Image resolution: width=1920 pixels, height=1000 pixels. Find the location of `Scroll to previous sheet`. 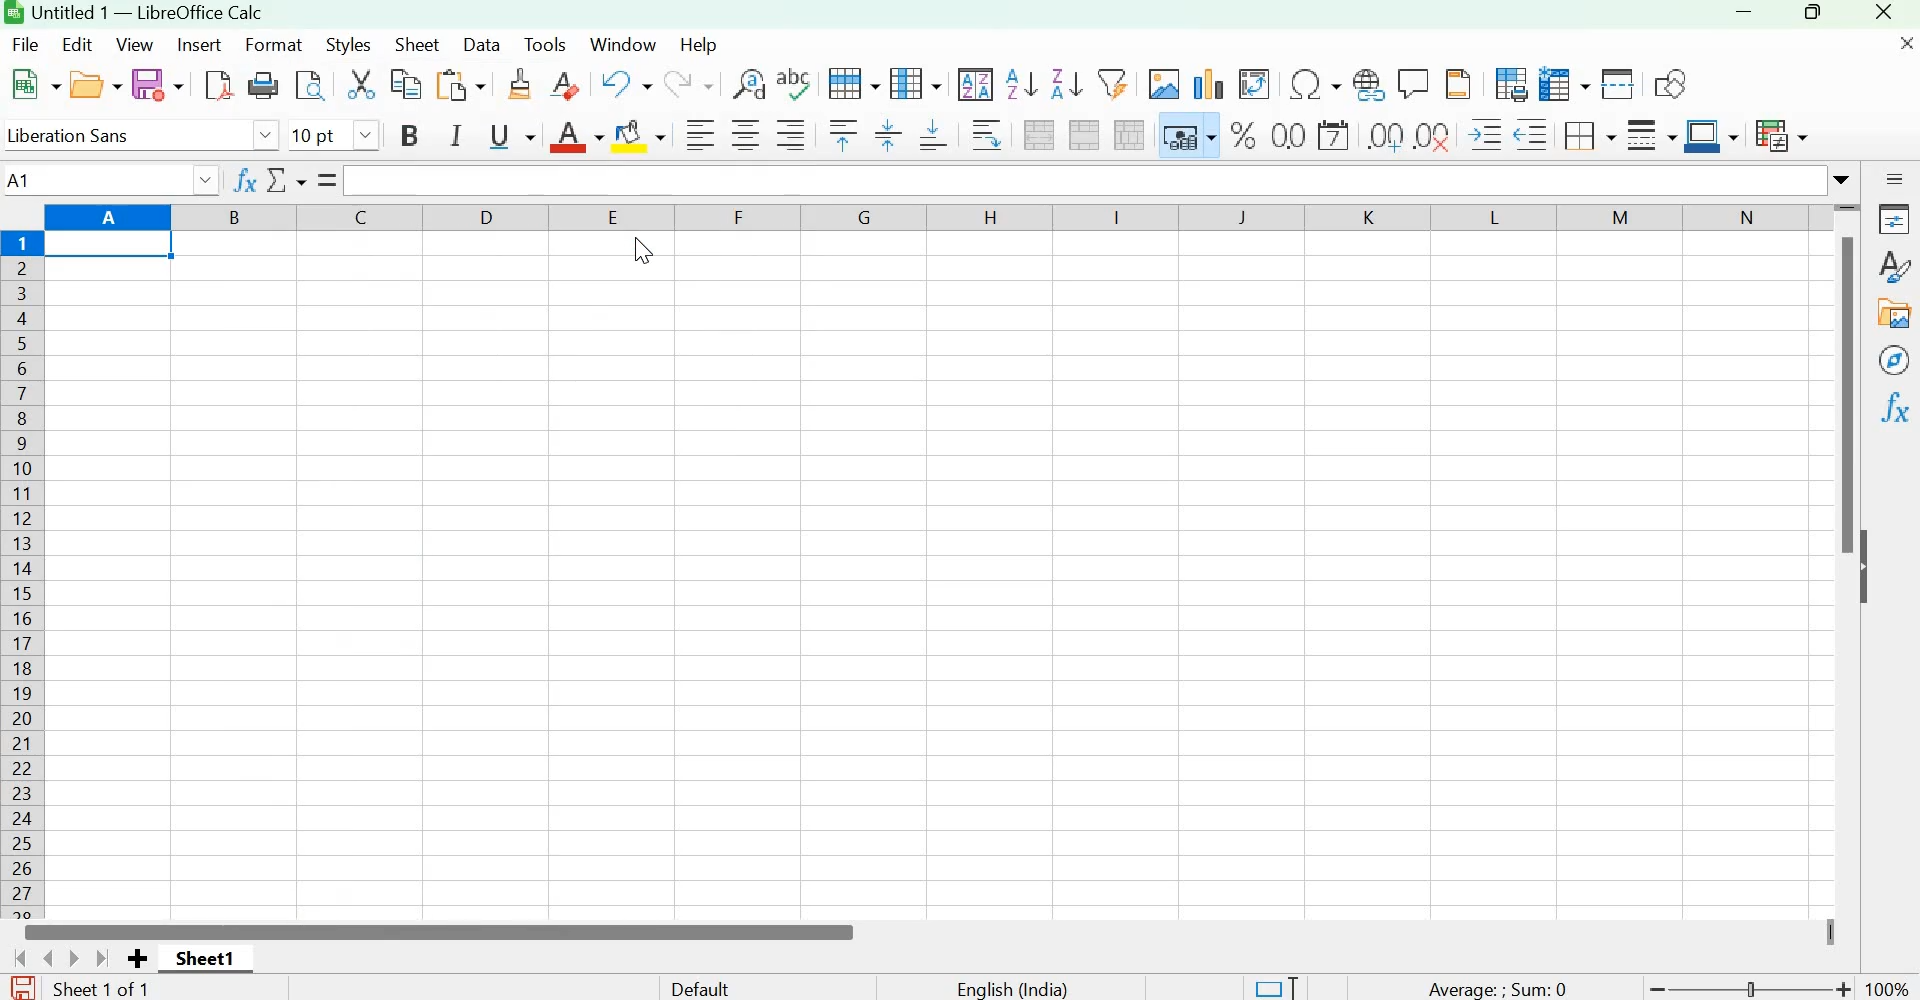

Scroll to previous sheet is located at coordinates (49, 956).